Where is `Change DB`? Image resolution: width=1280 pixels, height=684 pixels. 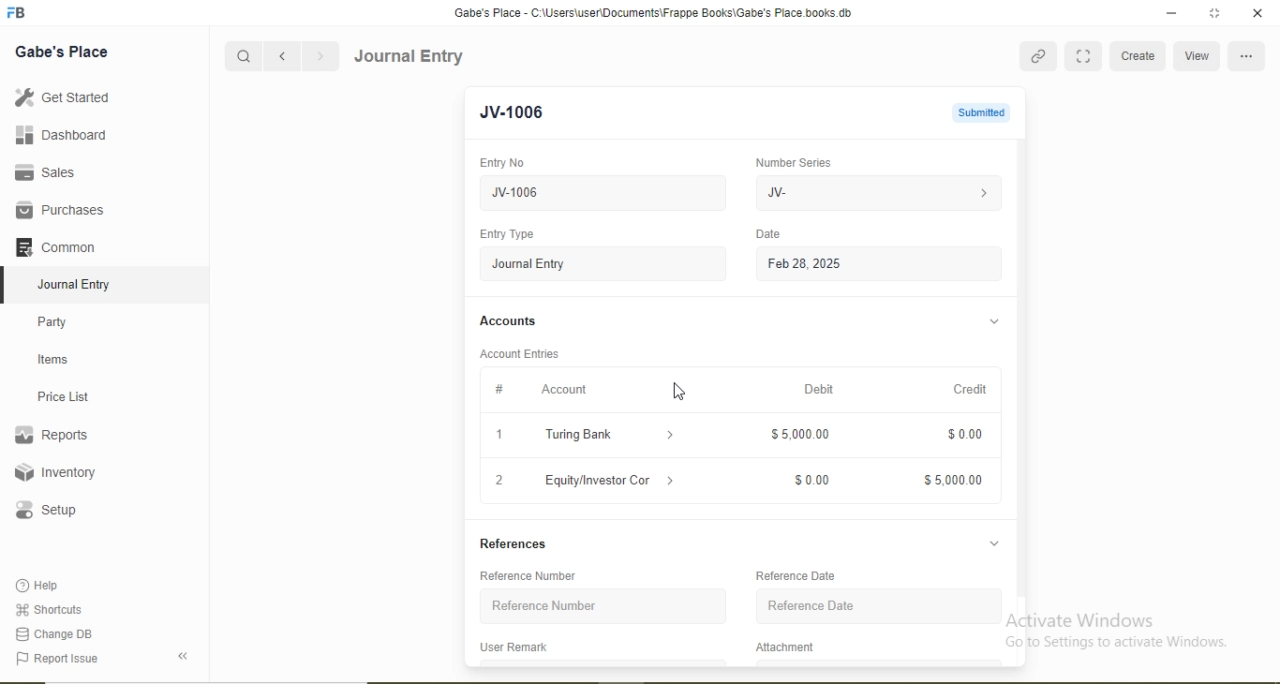 Change DB is located at coordinates (52, 635).